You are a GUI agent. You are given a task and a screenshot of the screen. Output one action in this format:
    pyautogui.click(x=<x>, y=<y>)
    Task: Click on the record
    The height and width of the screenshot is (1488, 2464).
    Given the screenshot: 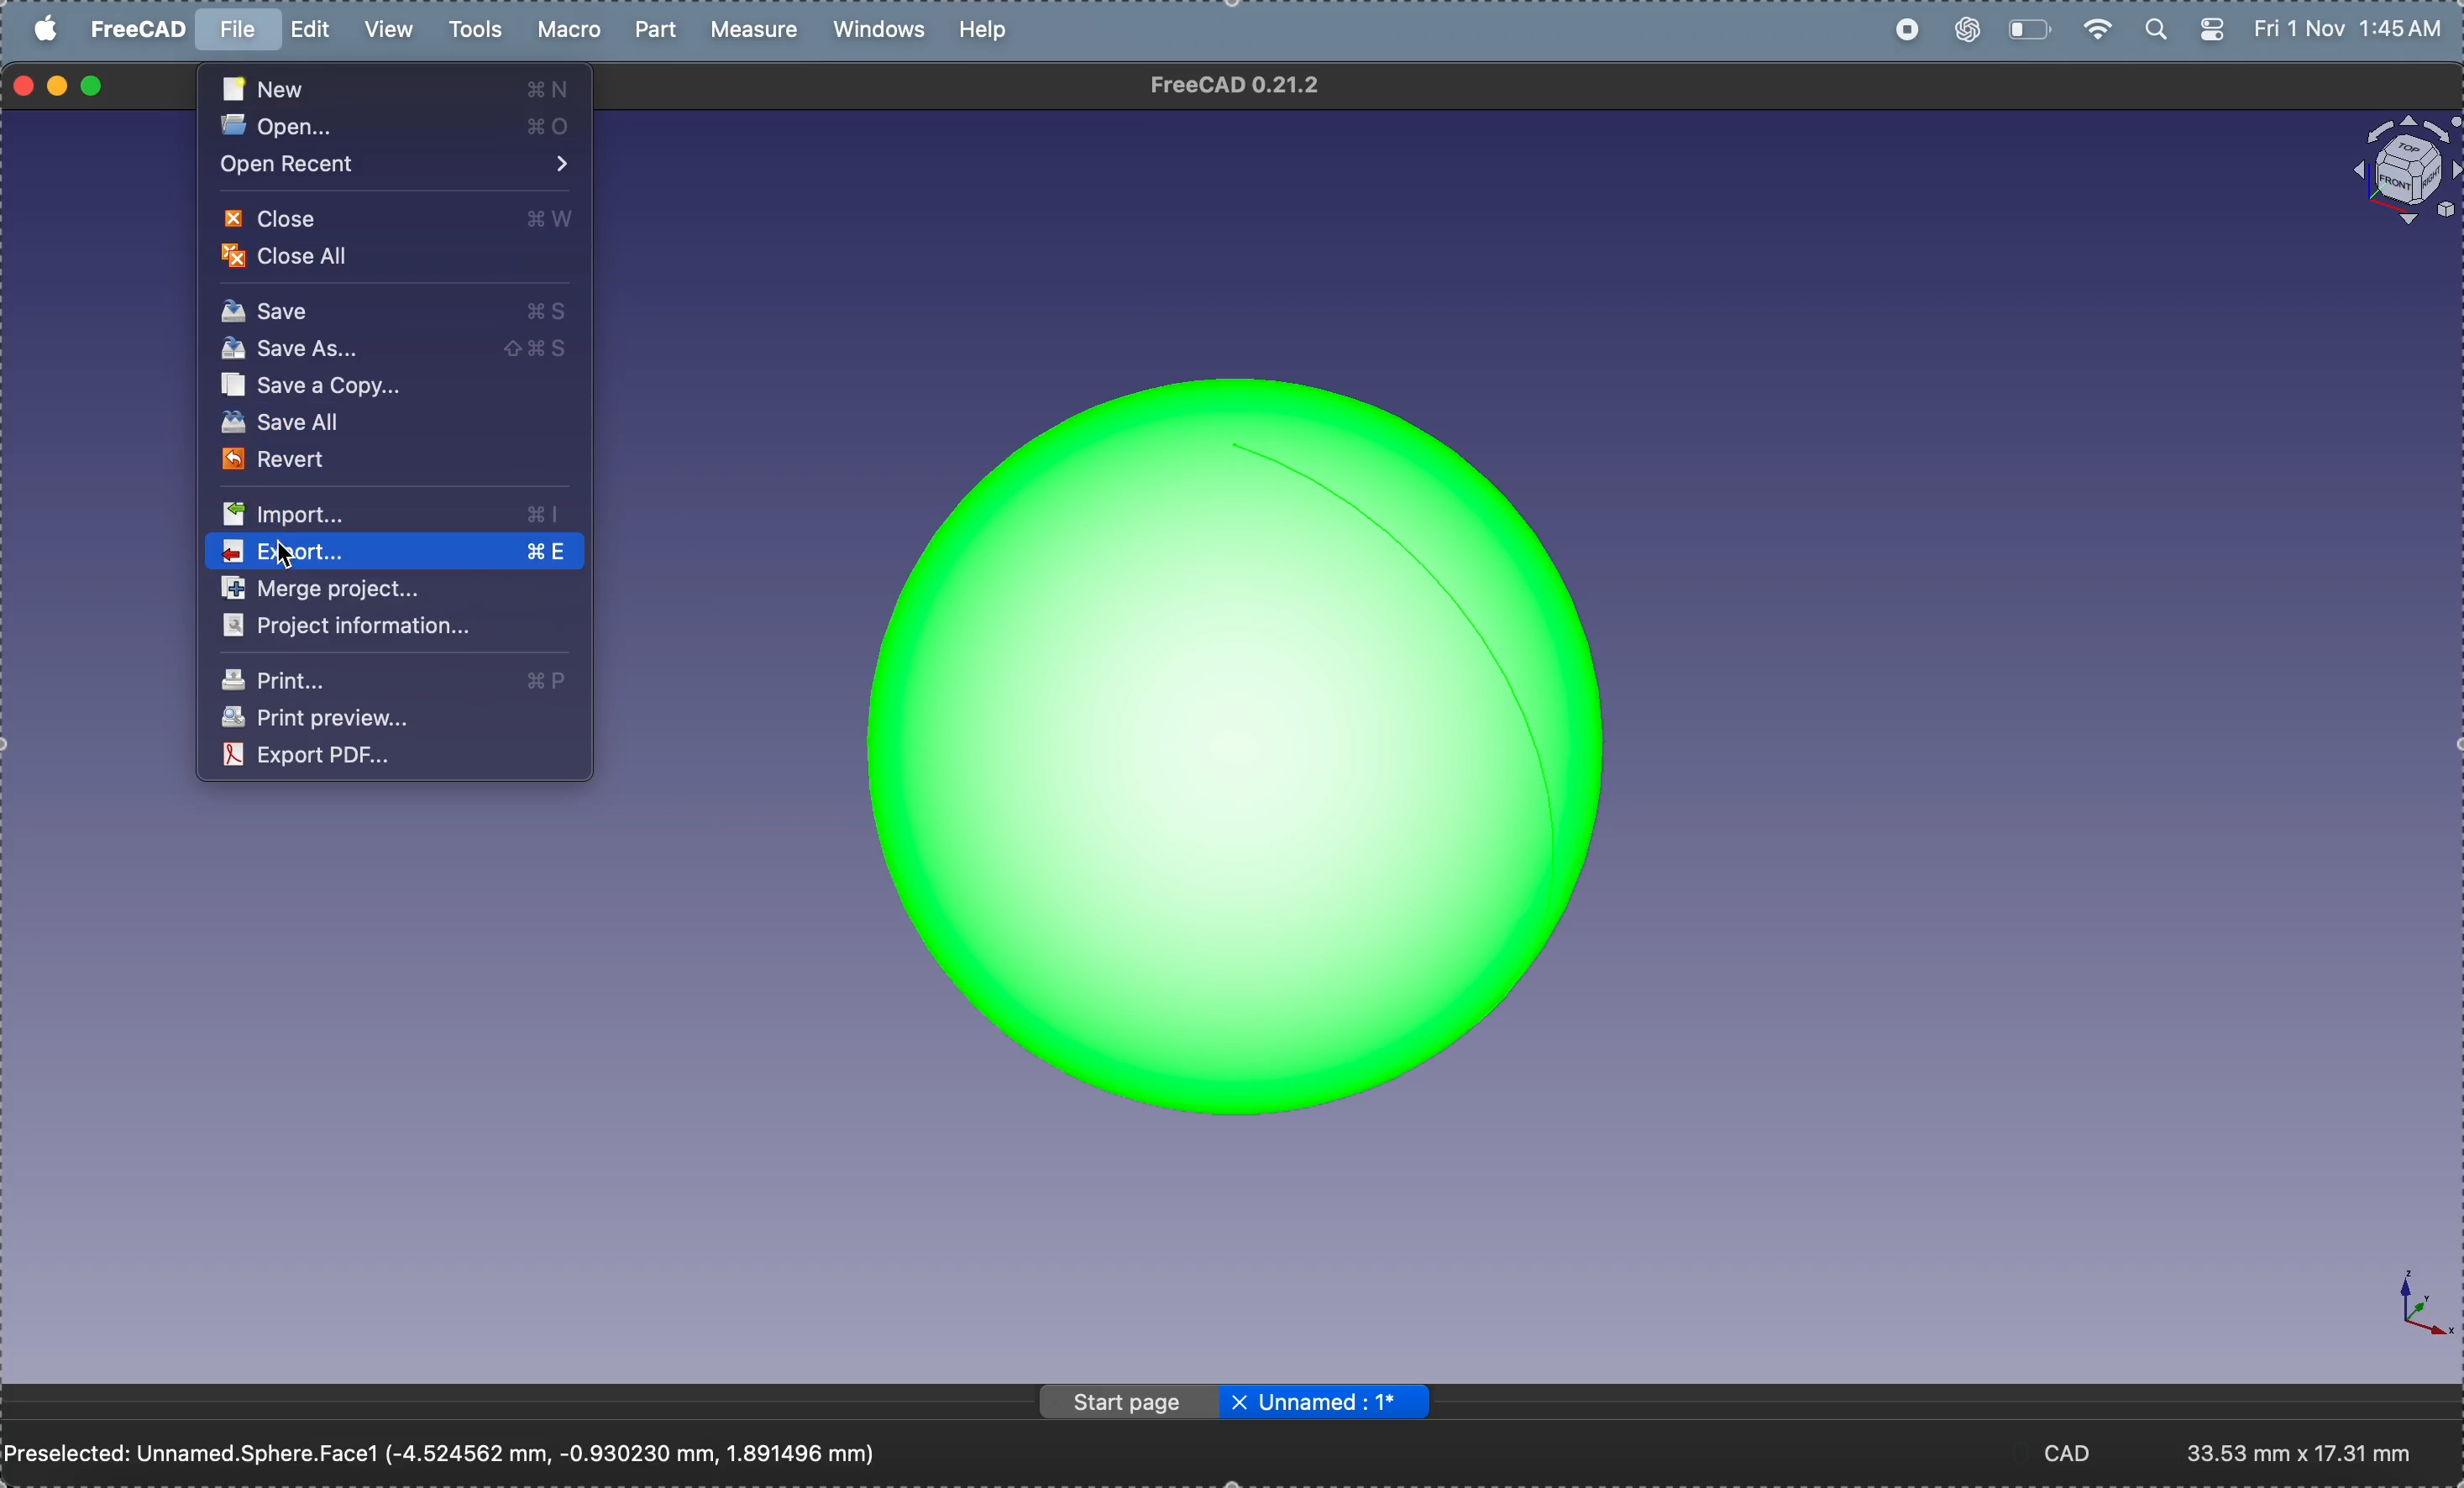 What is the action you would take?
    pyautogui.click(x=1909, y=31)
    